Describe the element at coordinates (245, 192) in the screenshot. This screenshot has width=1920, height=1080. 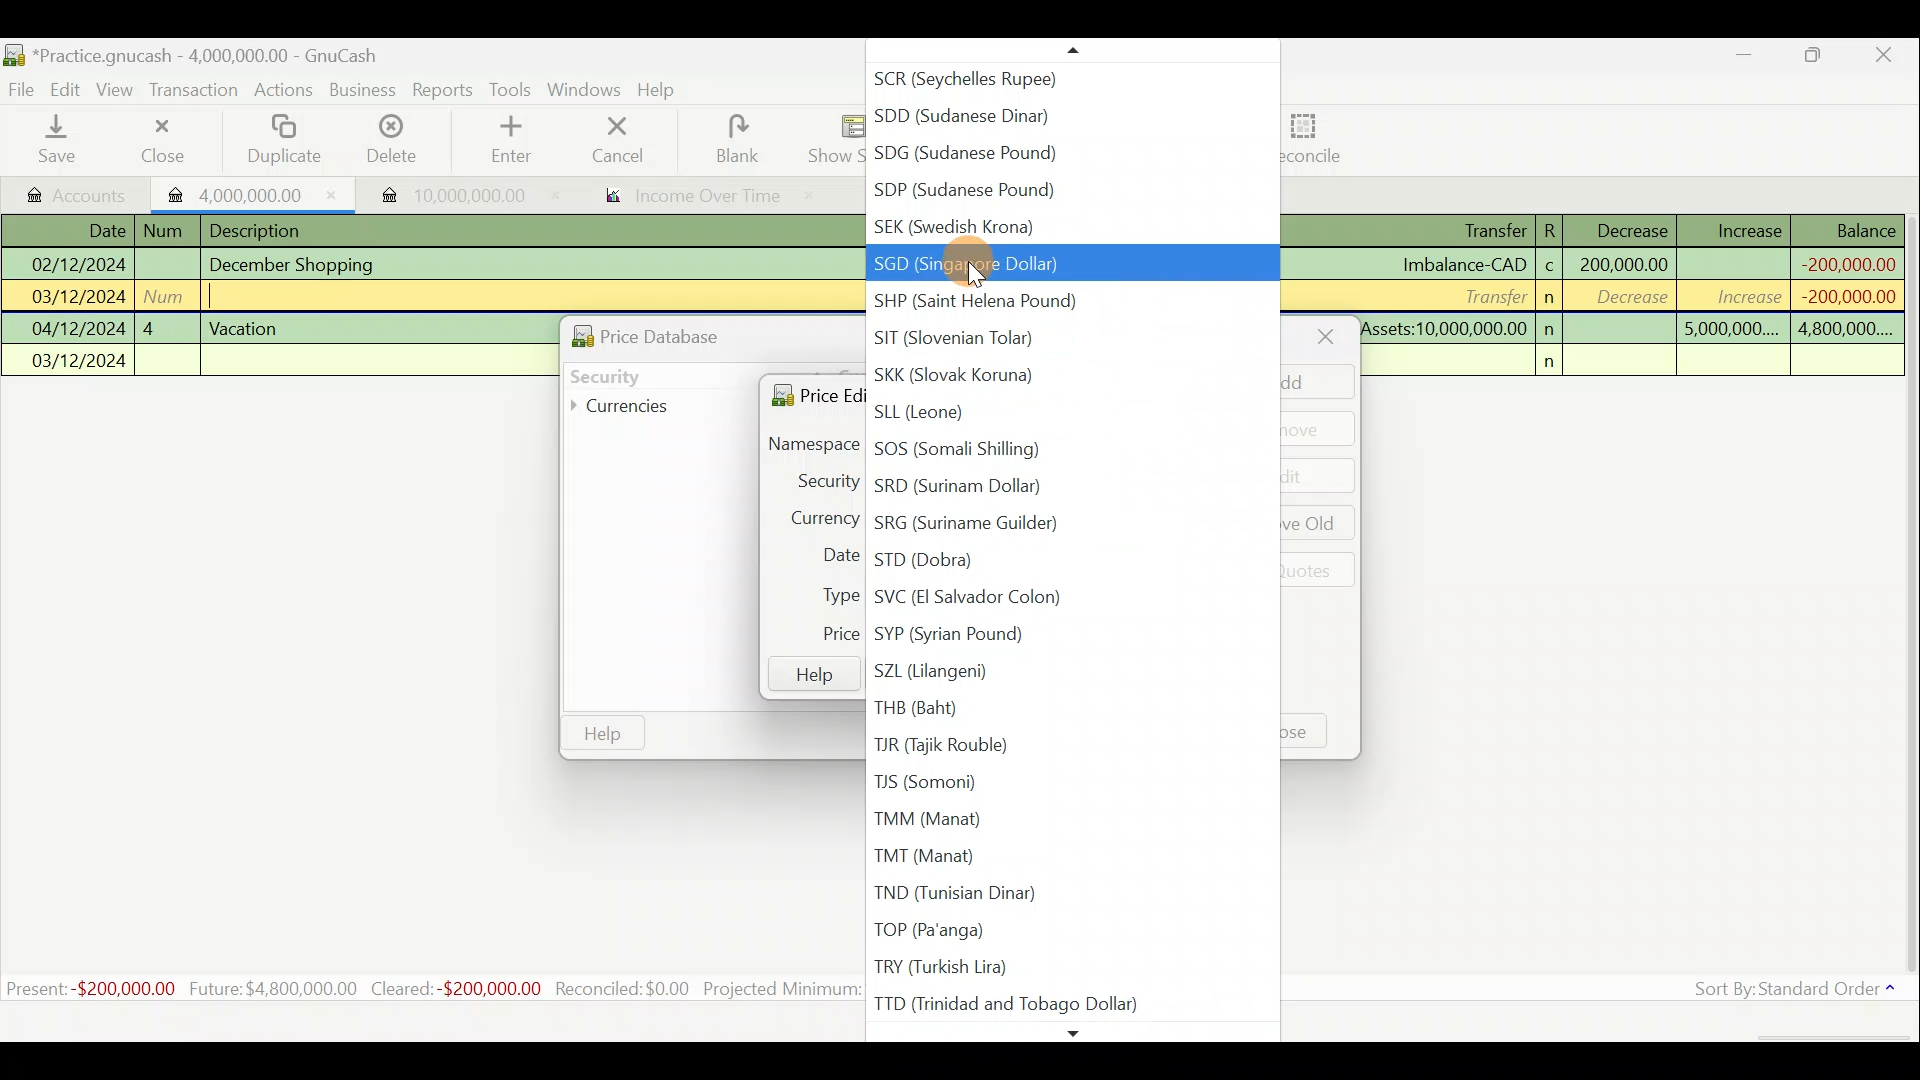
I see `Imported transaction` at that location.